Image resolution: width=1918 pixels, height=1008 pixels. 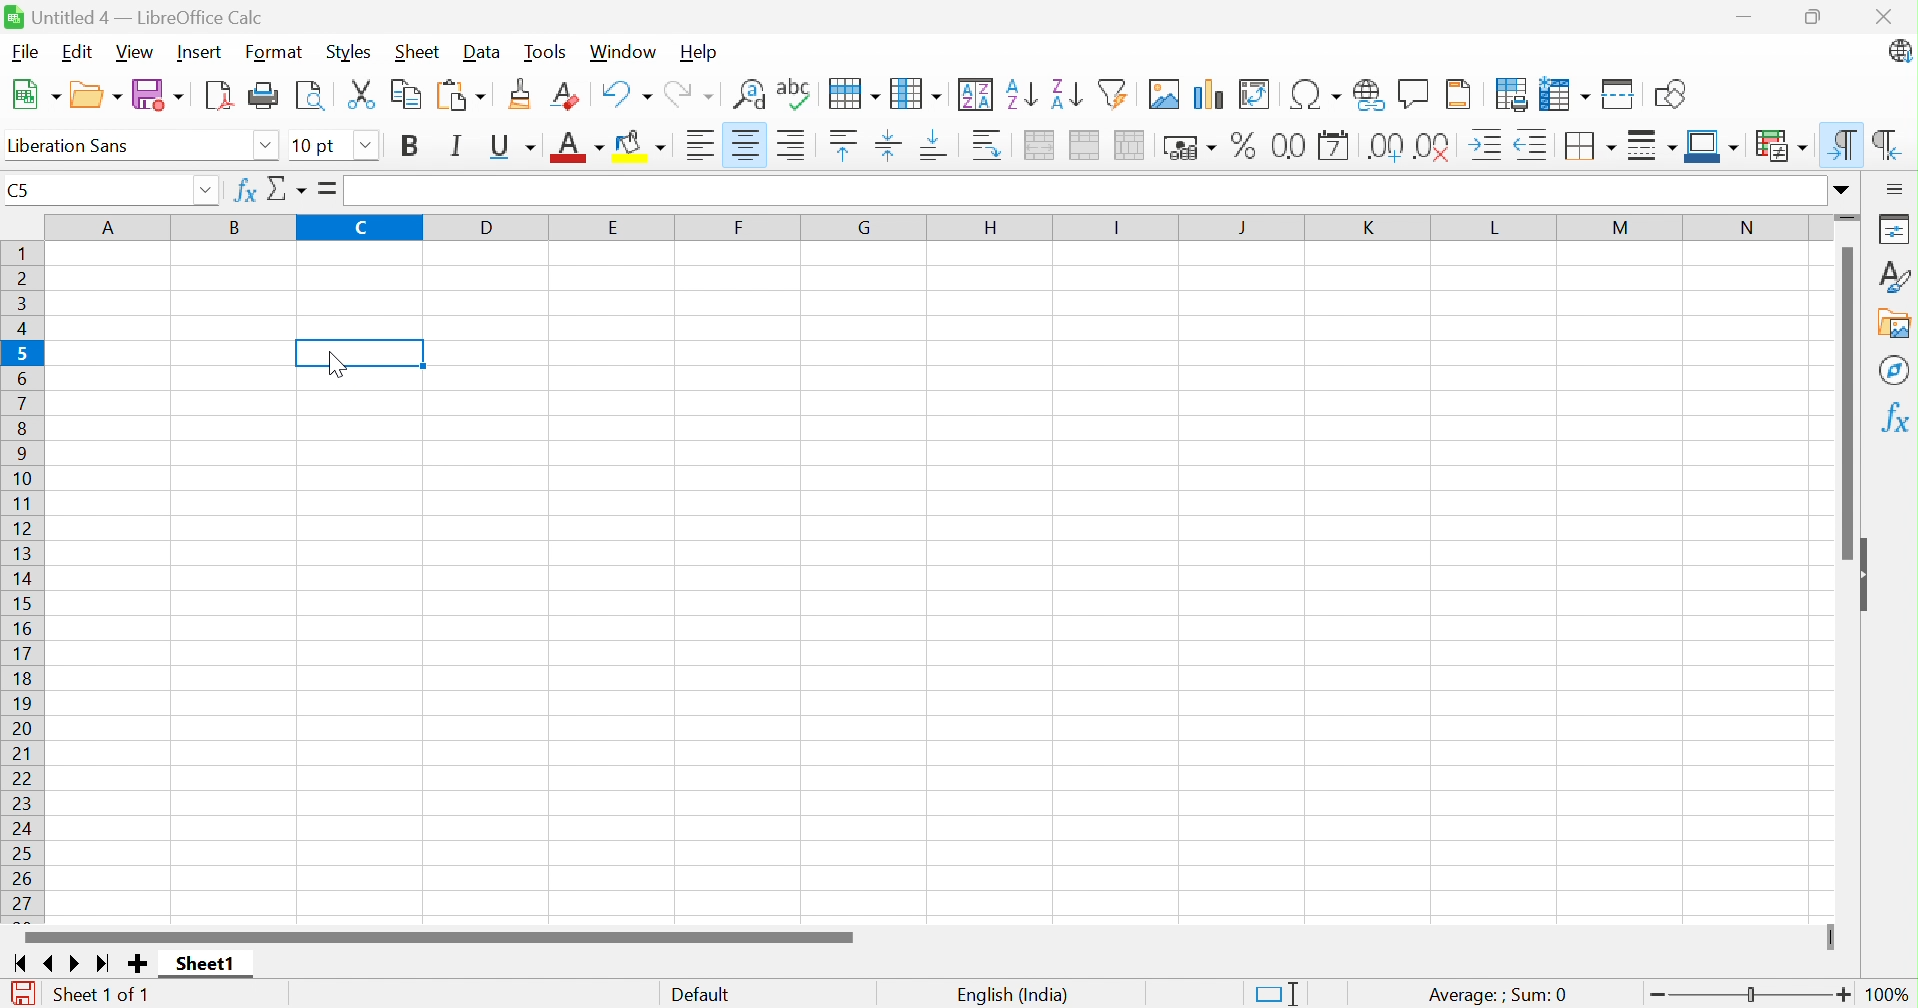 What do you see at coordinates (1334, 145) in the screenshot?
I see `Format as Date` at bounding box center [1334, 145].